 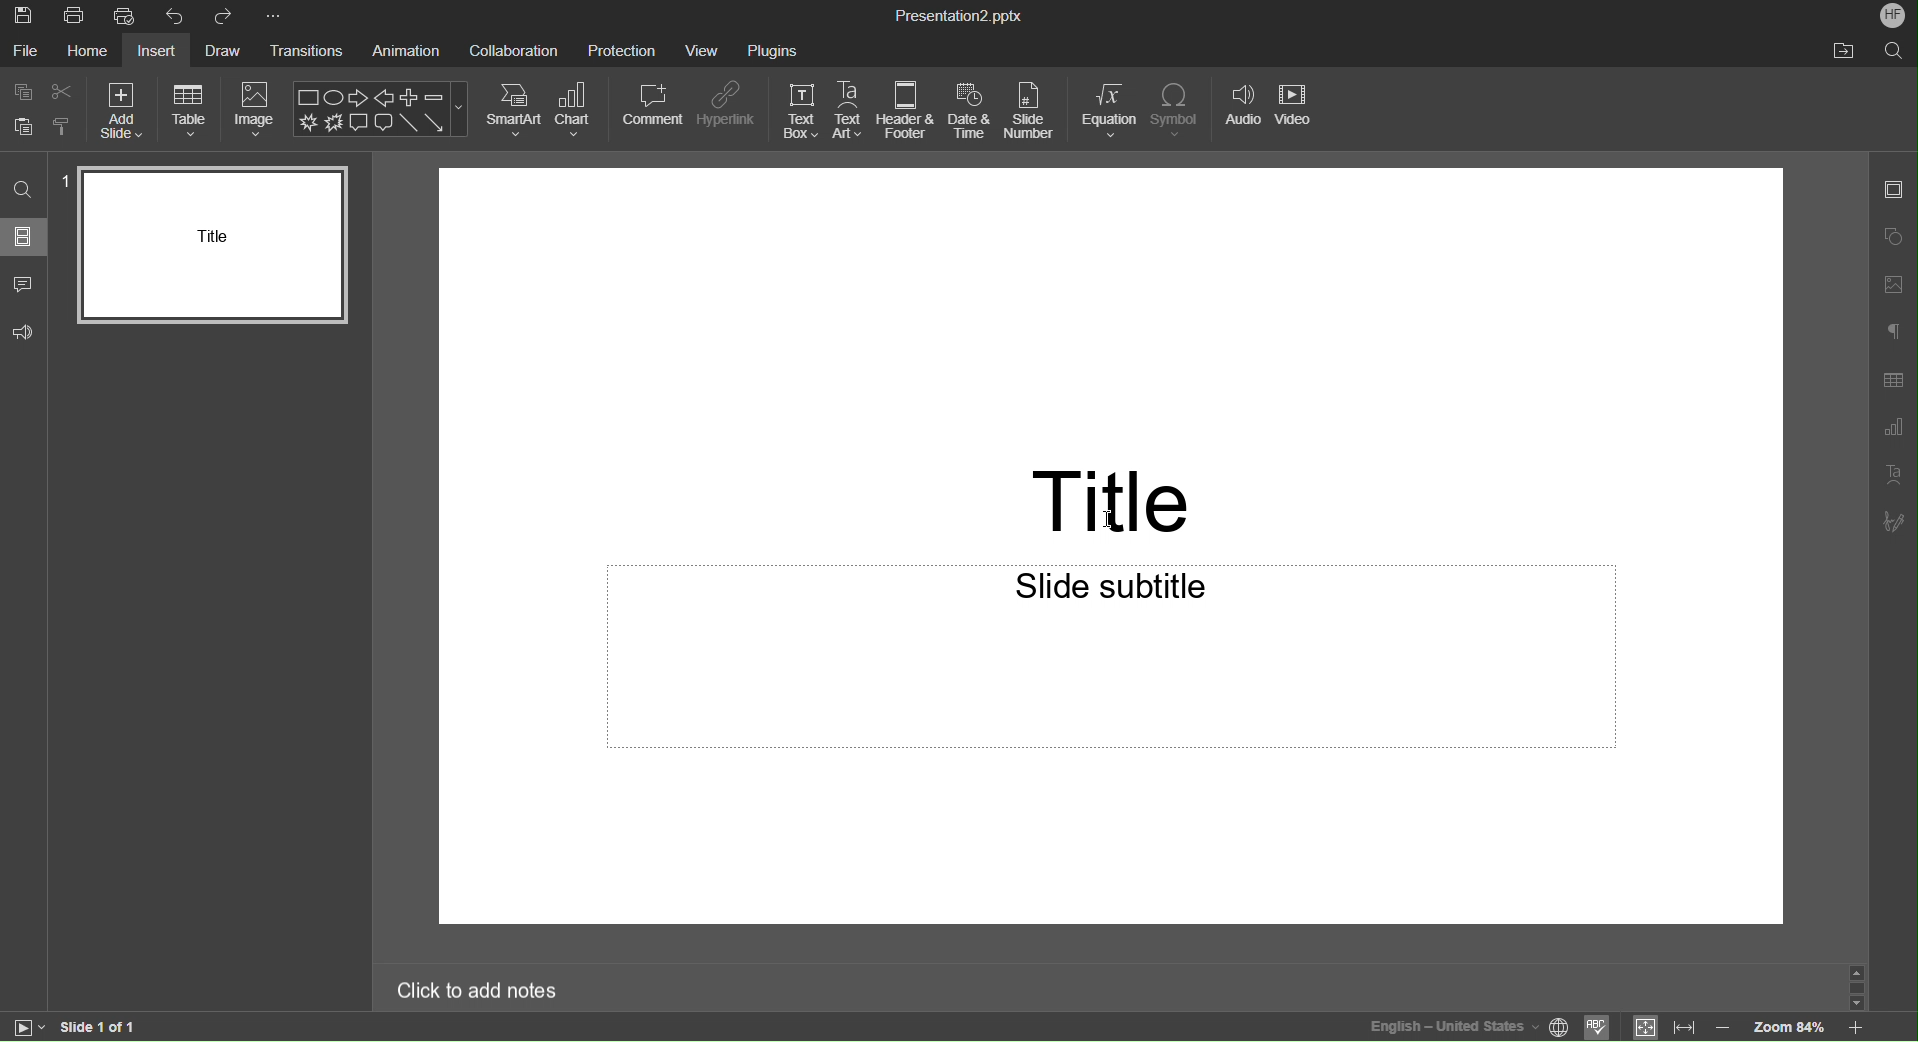 What do you see at coordinates (23, 190) in the screenshot?
I see `Search` at bounding box center [23, 190].